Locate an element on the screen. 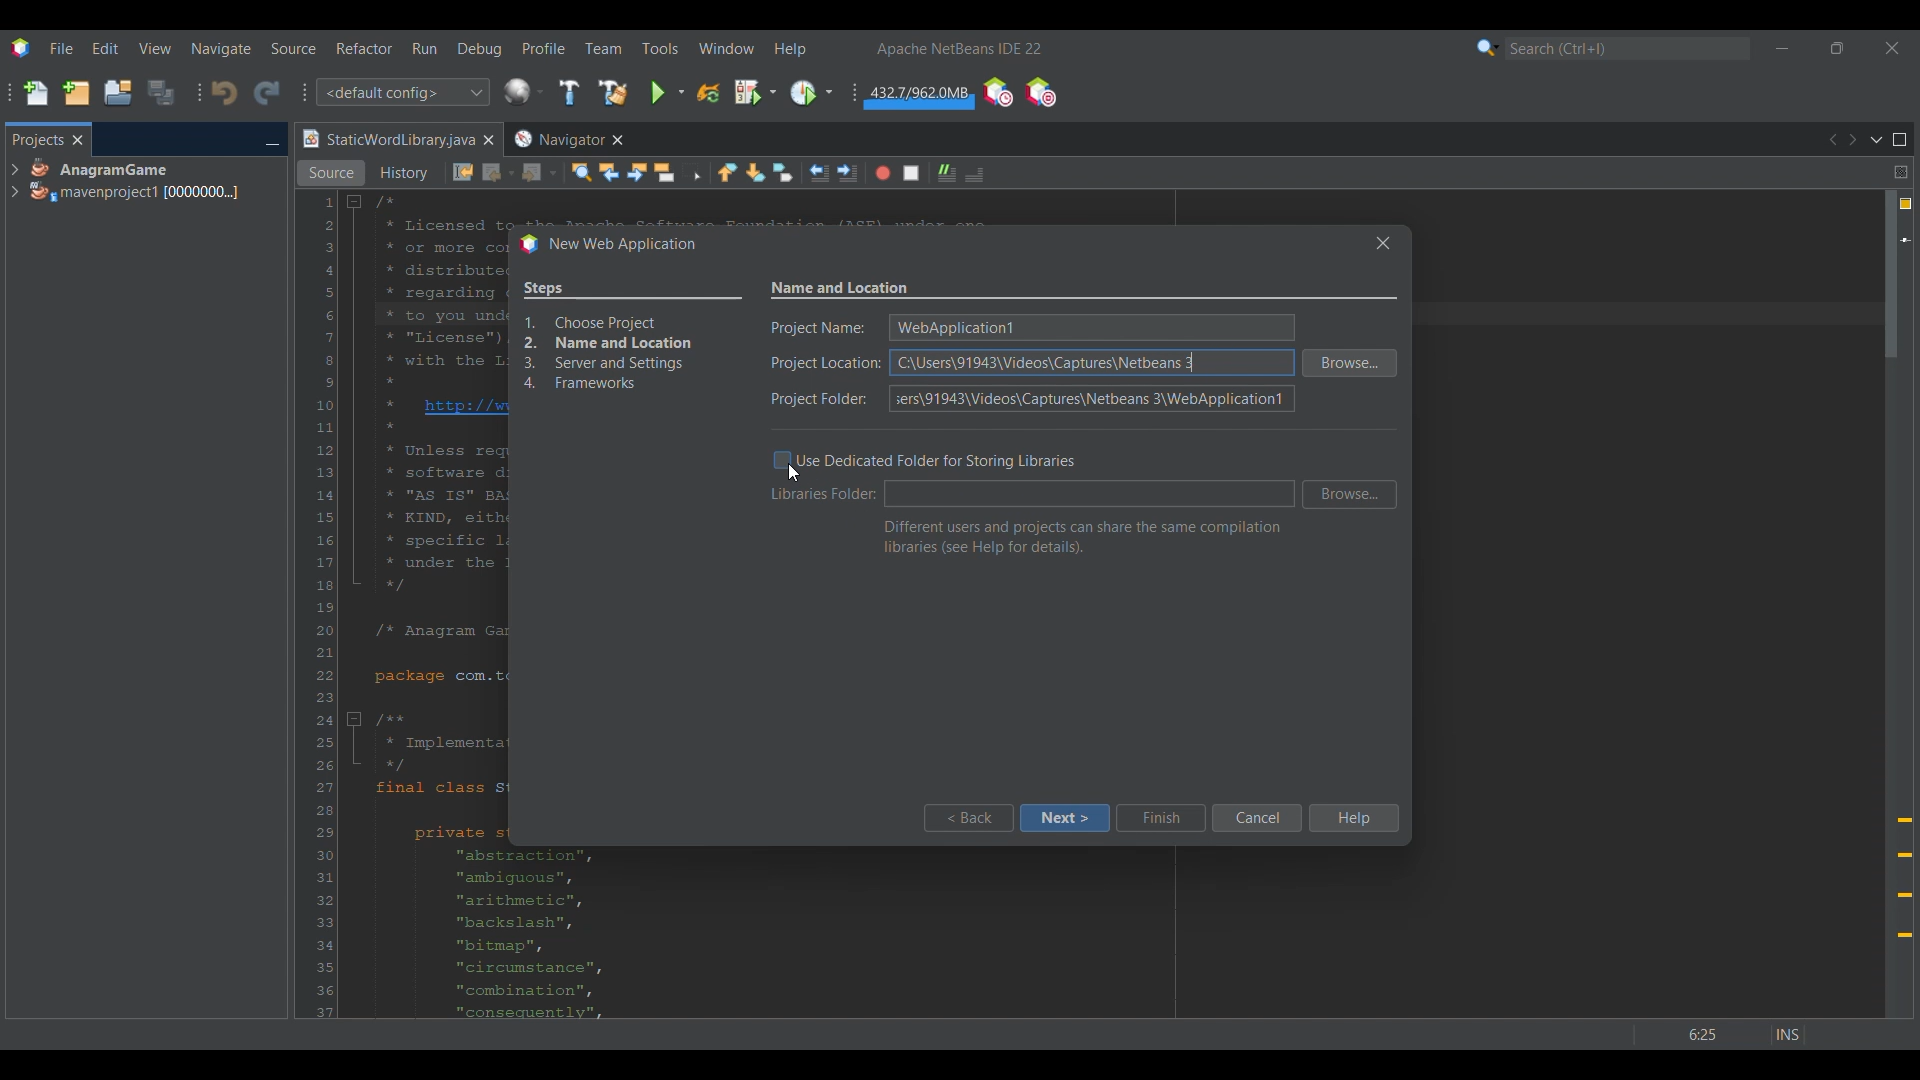 The image size is (1920, 1080). Minimize is located at coordinates (1782, 48).